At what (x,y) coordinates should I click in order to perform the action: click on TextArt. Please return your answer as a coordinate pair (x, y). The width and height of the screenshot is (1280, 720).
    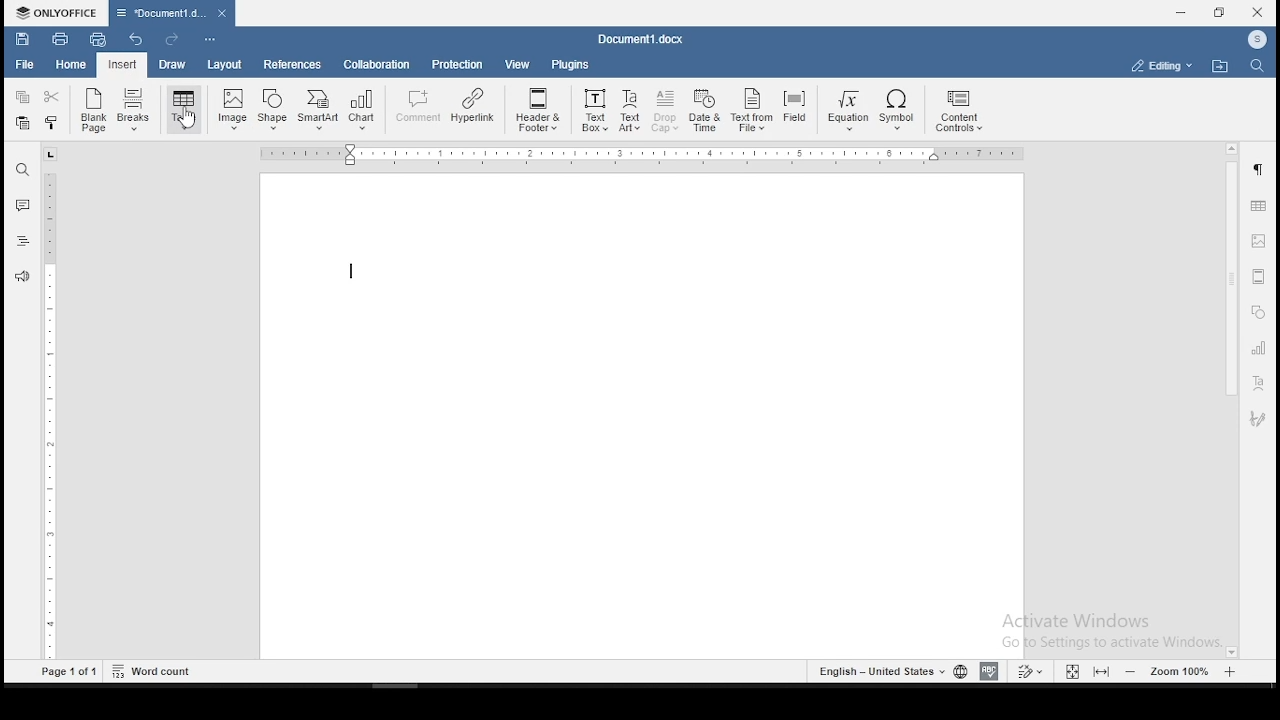
    Looking at the image, I should click on (629, 112).